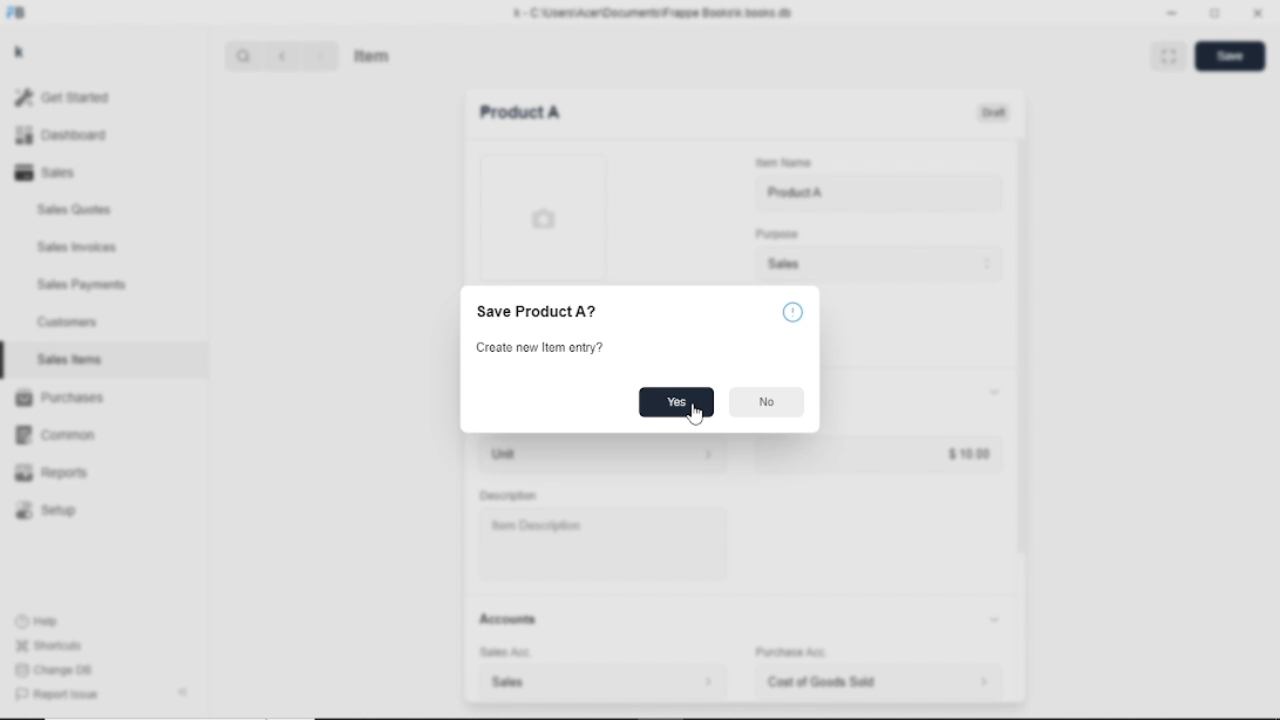 The width and height of the screenshot is (1280, 720). I want to click on Minimize, so click(1173, 14).